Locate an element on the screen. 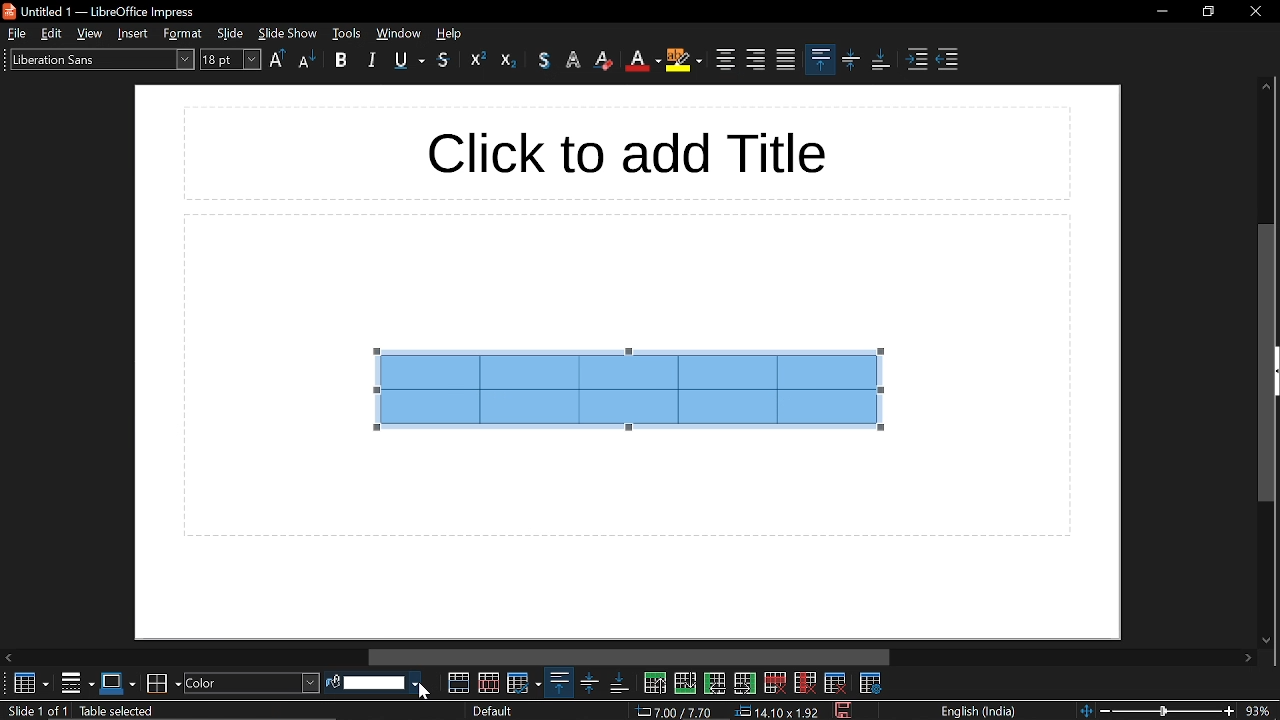 This screenshot has width=1280, height=720. table is located at coordinates (26, 684).